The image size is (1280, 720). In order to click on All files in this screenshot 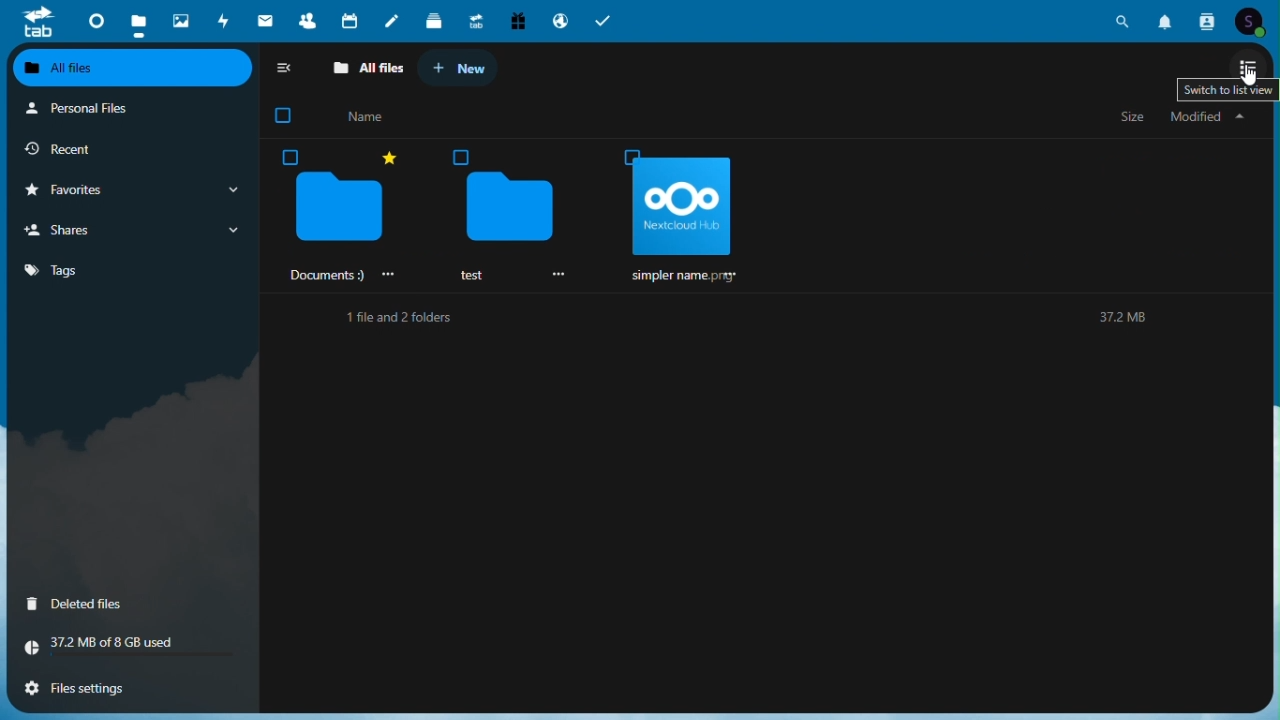, I will do `click(132, 66)`.